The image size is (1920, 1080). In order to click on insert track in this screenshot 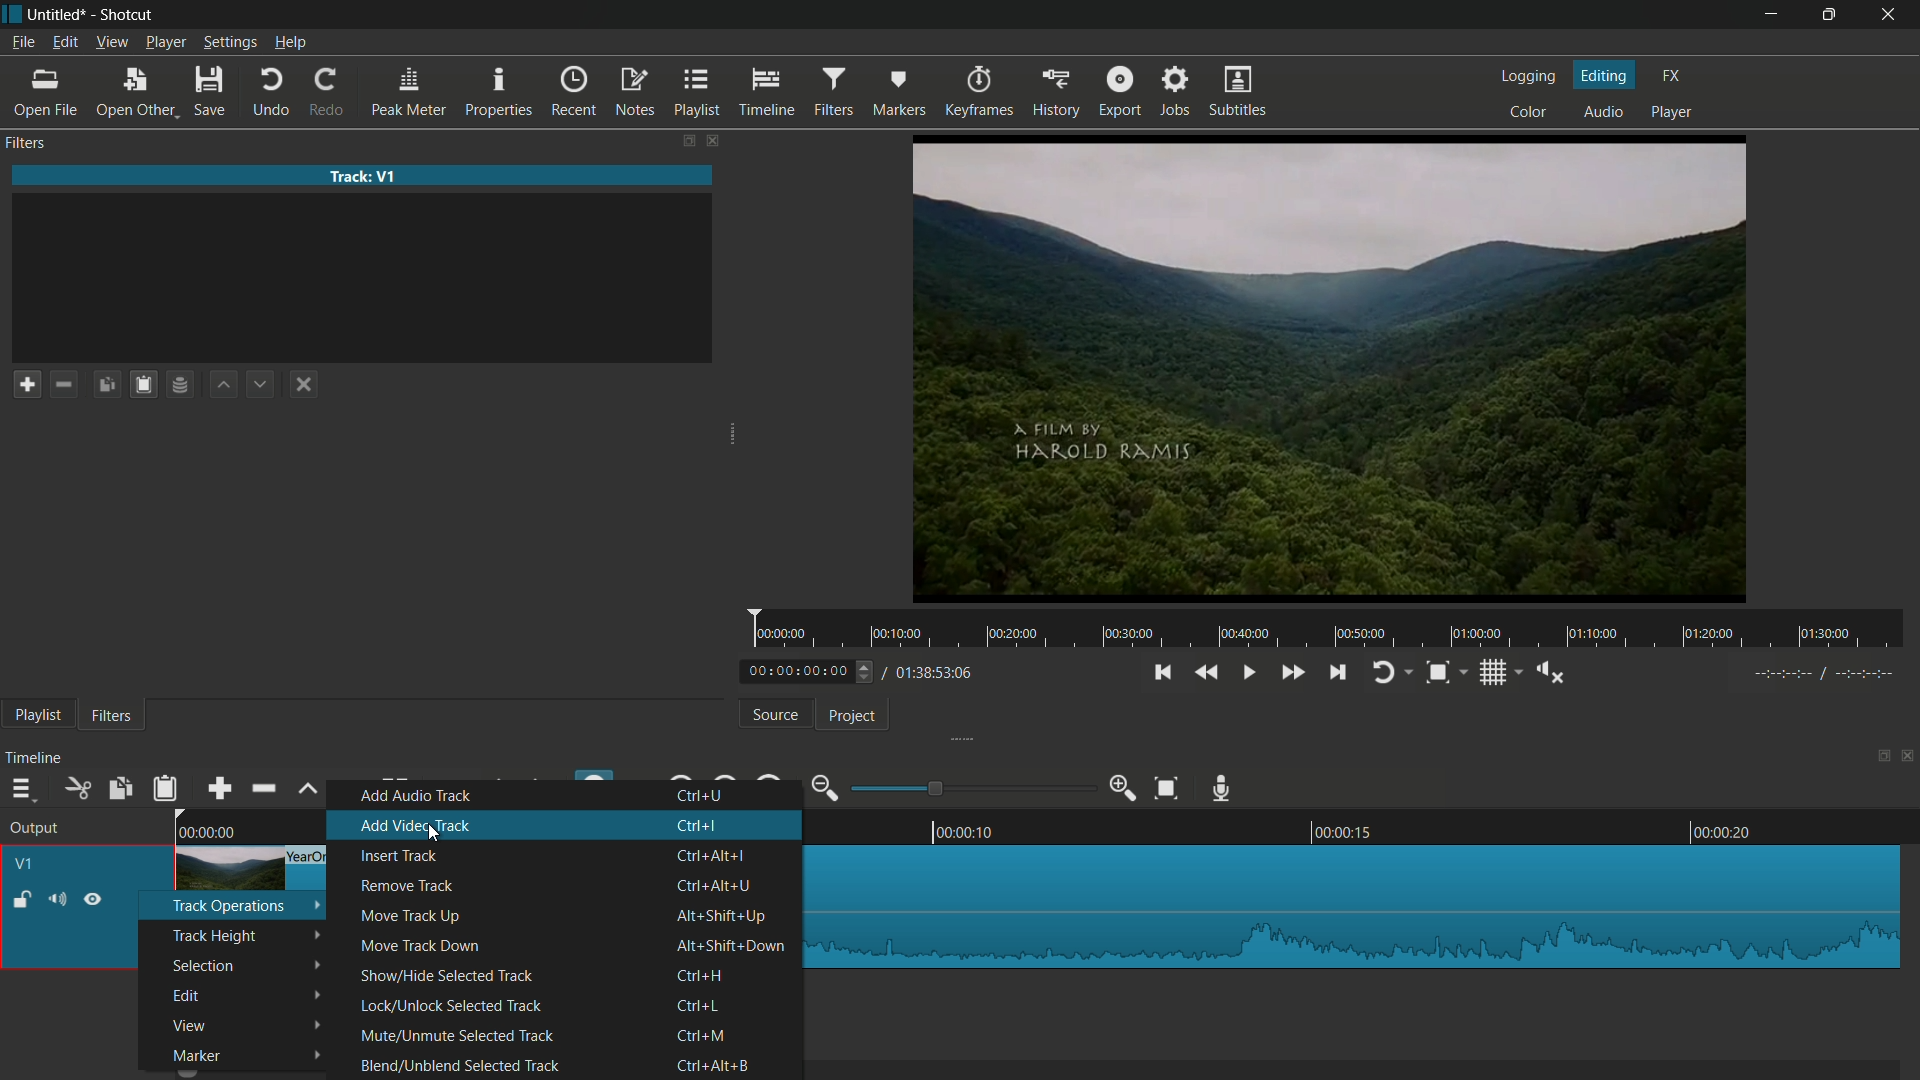, I will do `click(402, 856)`.